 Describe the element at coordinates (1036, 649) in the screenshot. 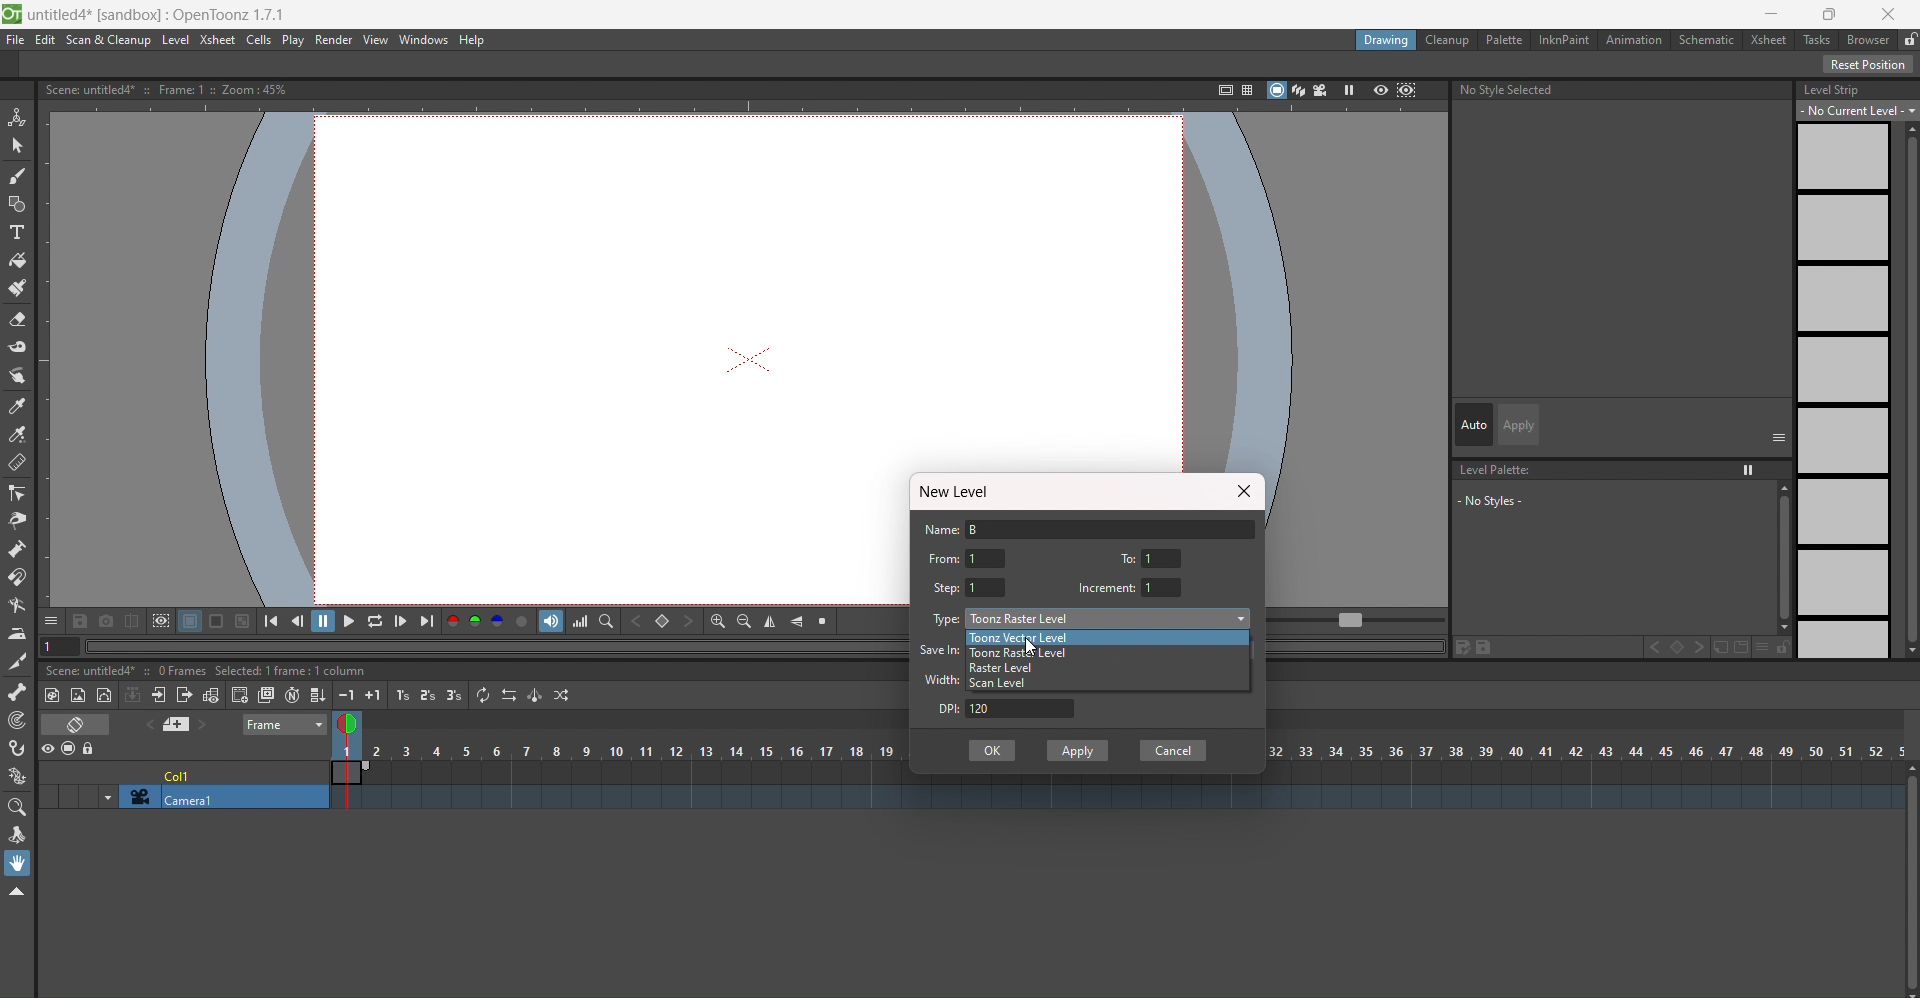

I see `cursor` at that location.